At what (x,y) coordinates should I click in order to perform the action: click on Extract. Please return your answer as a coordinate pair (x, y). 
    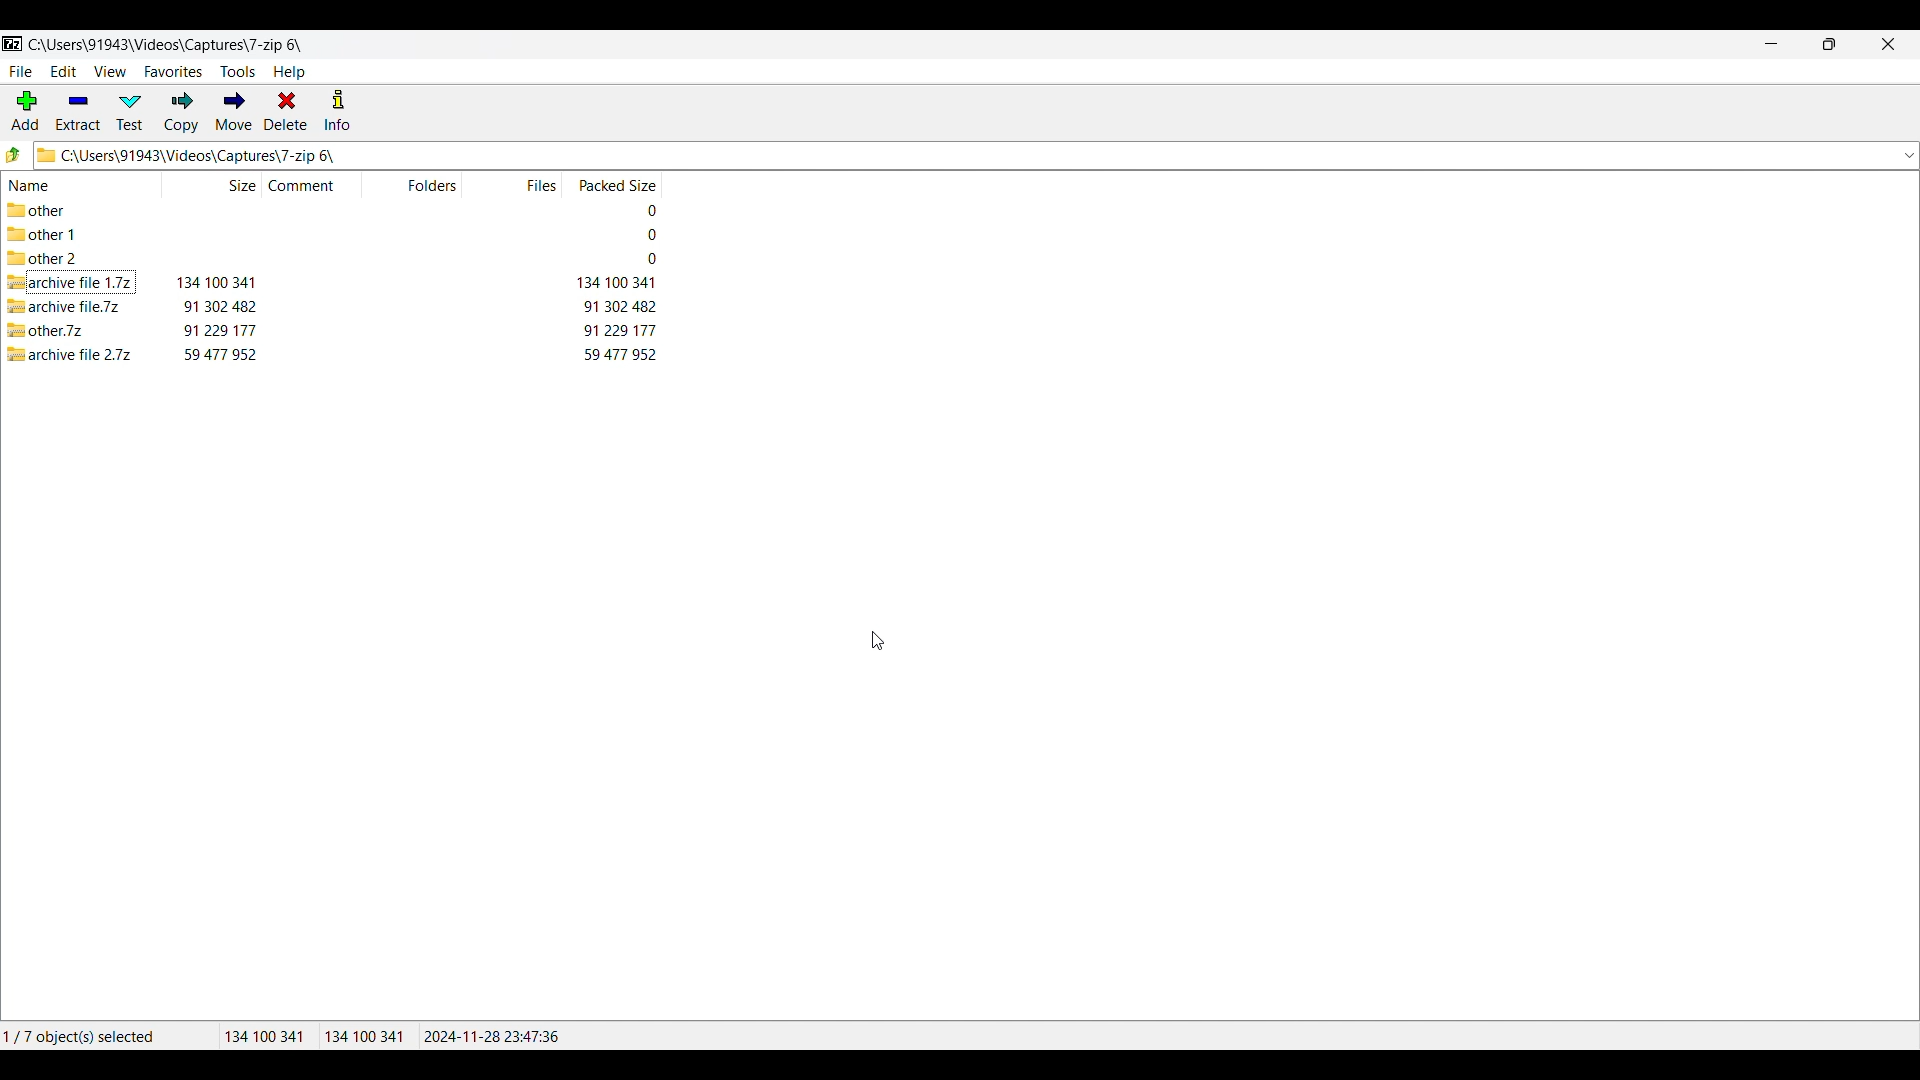
    Looking at the image, I should click on (78, 112).